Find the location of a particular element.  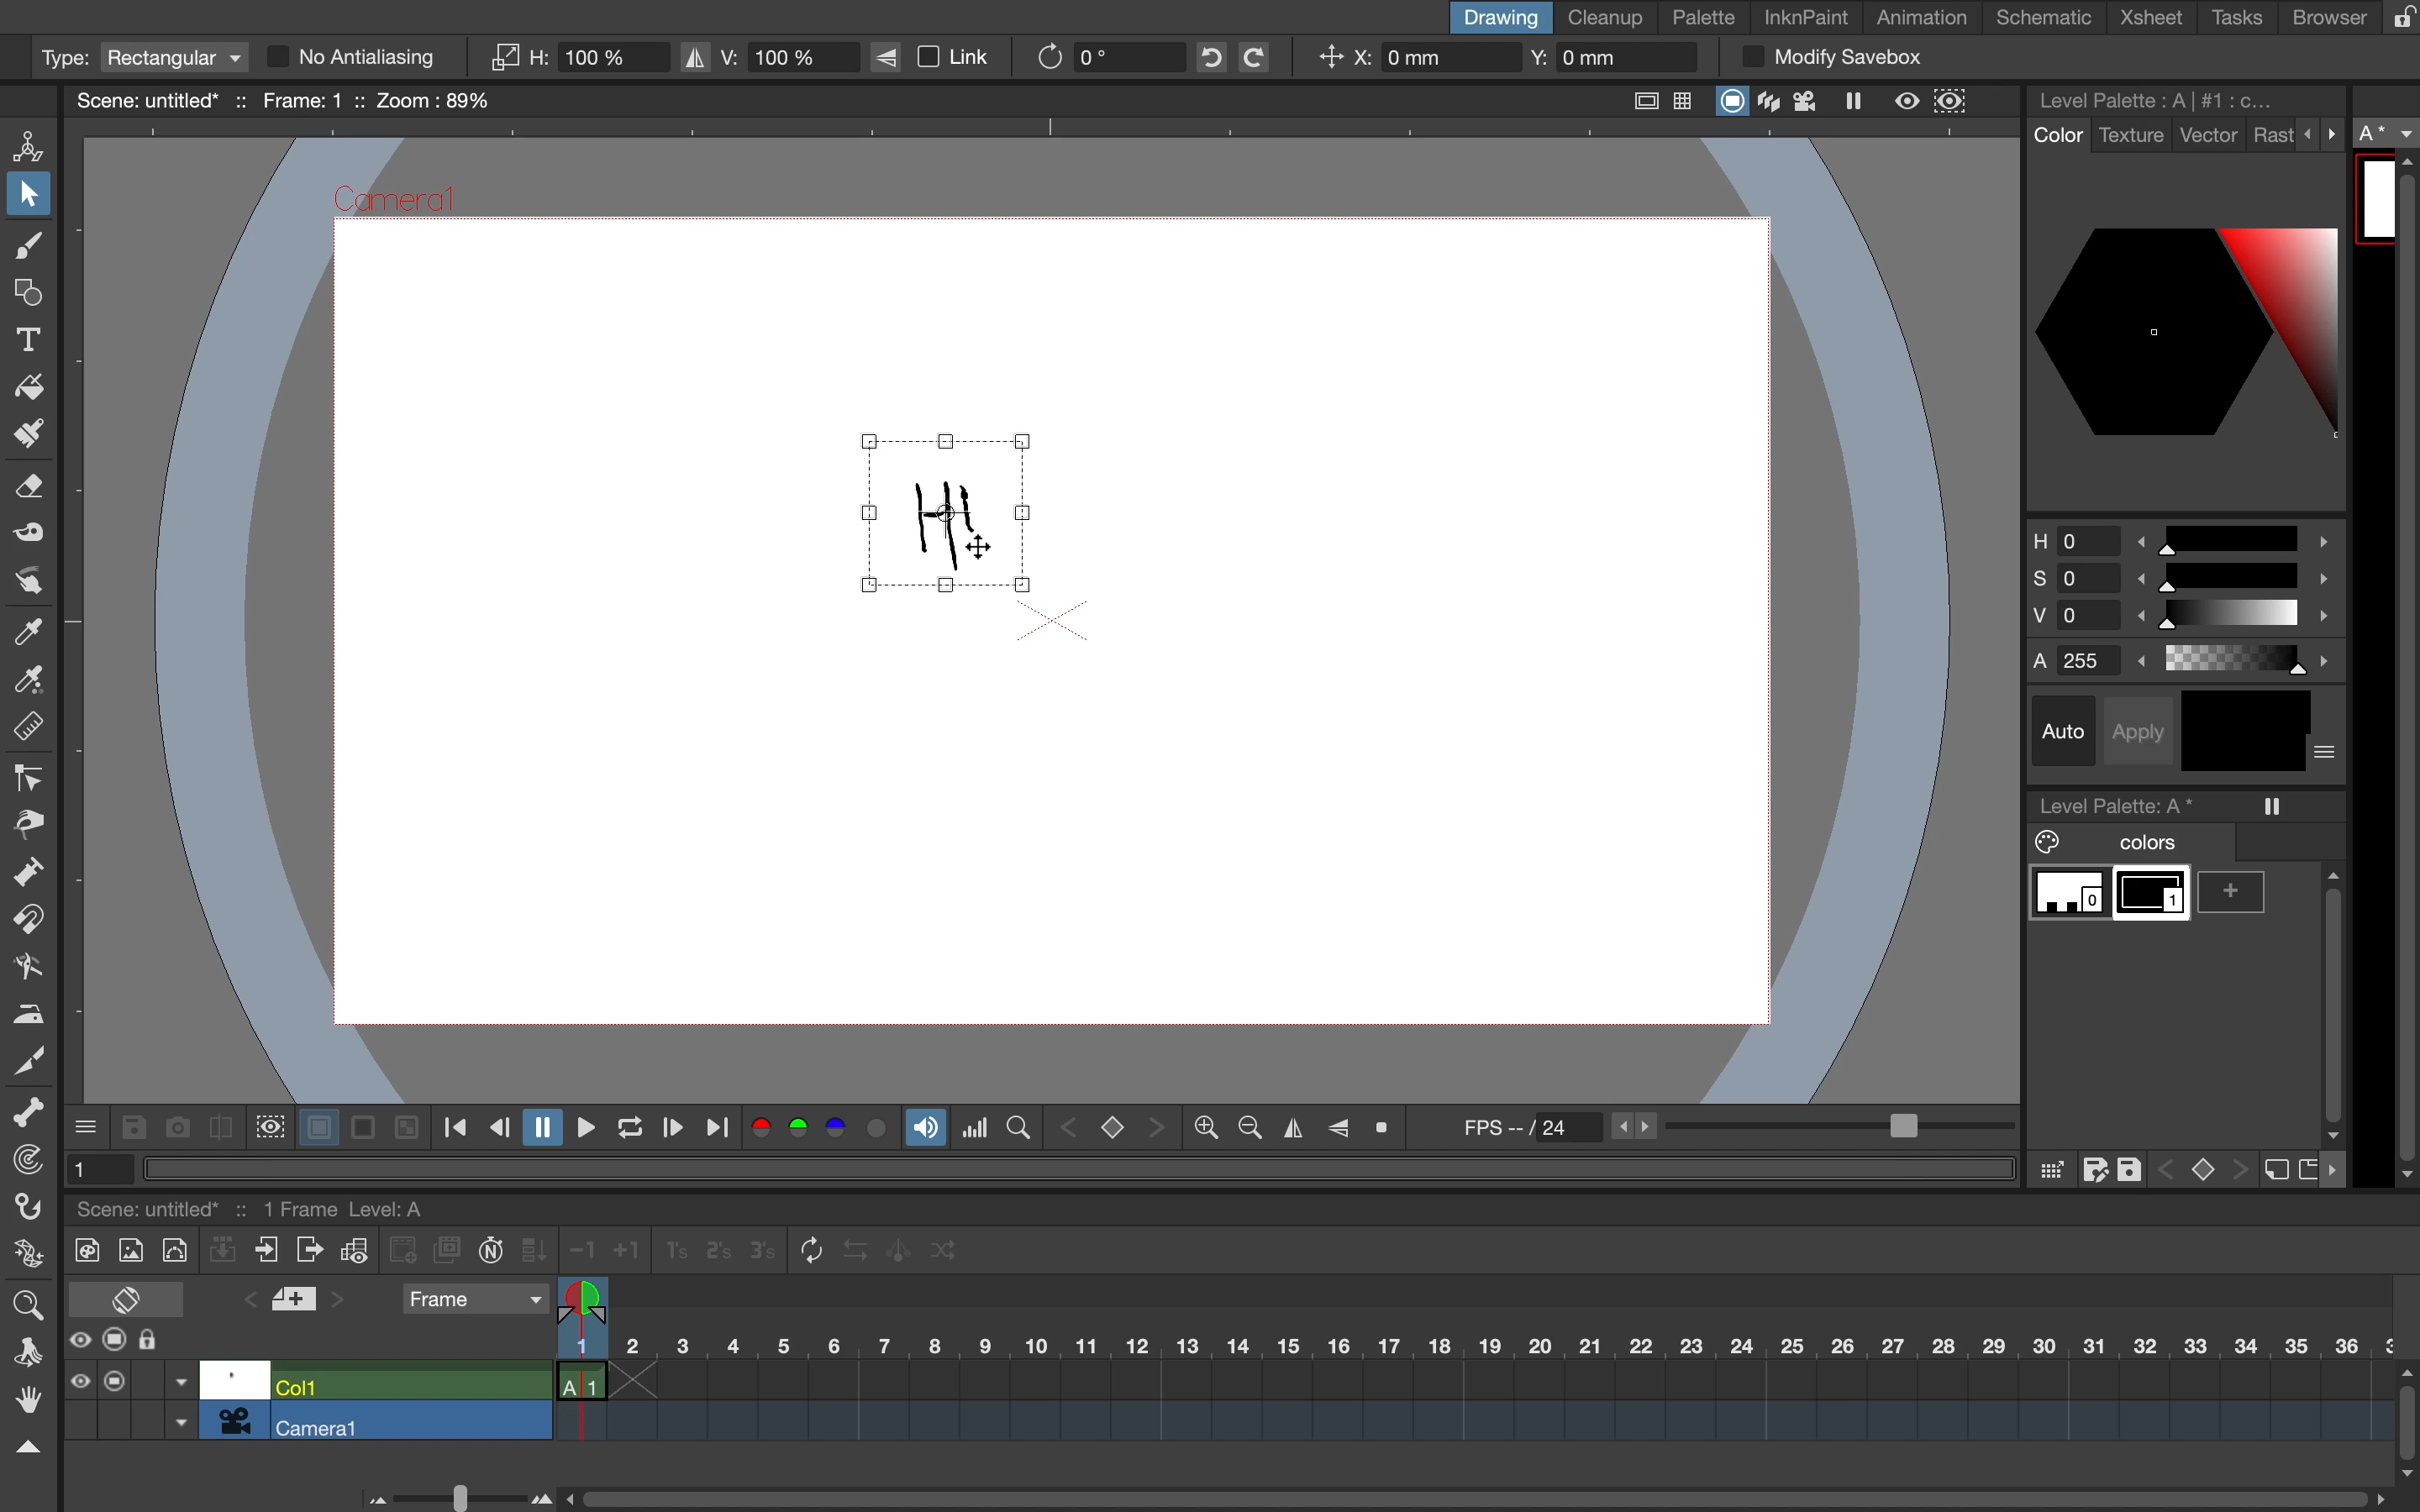

toggle edit in place is located at coordinates (354, 1254).